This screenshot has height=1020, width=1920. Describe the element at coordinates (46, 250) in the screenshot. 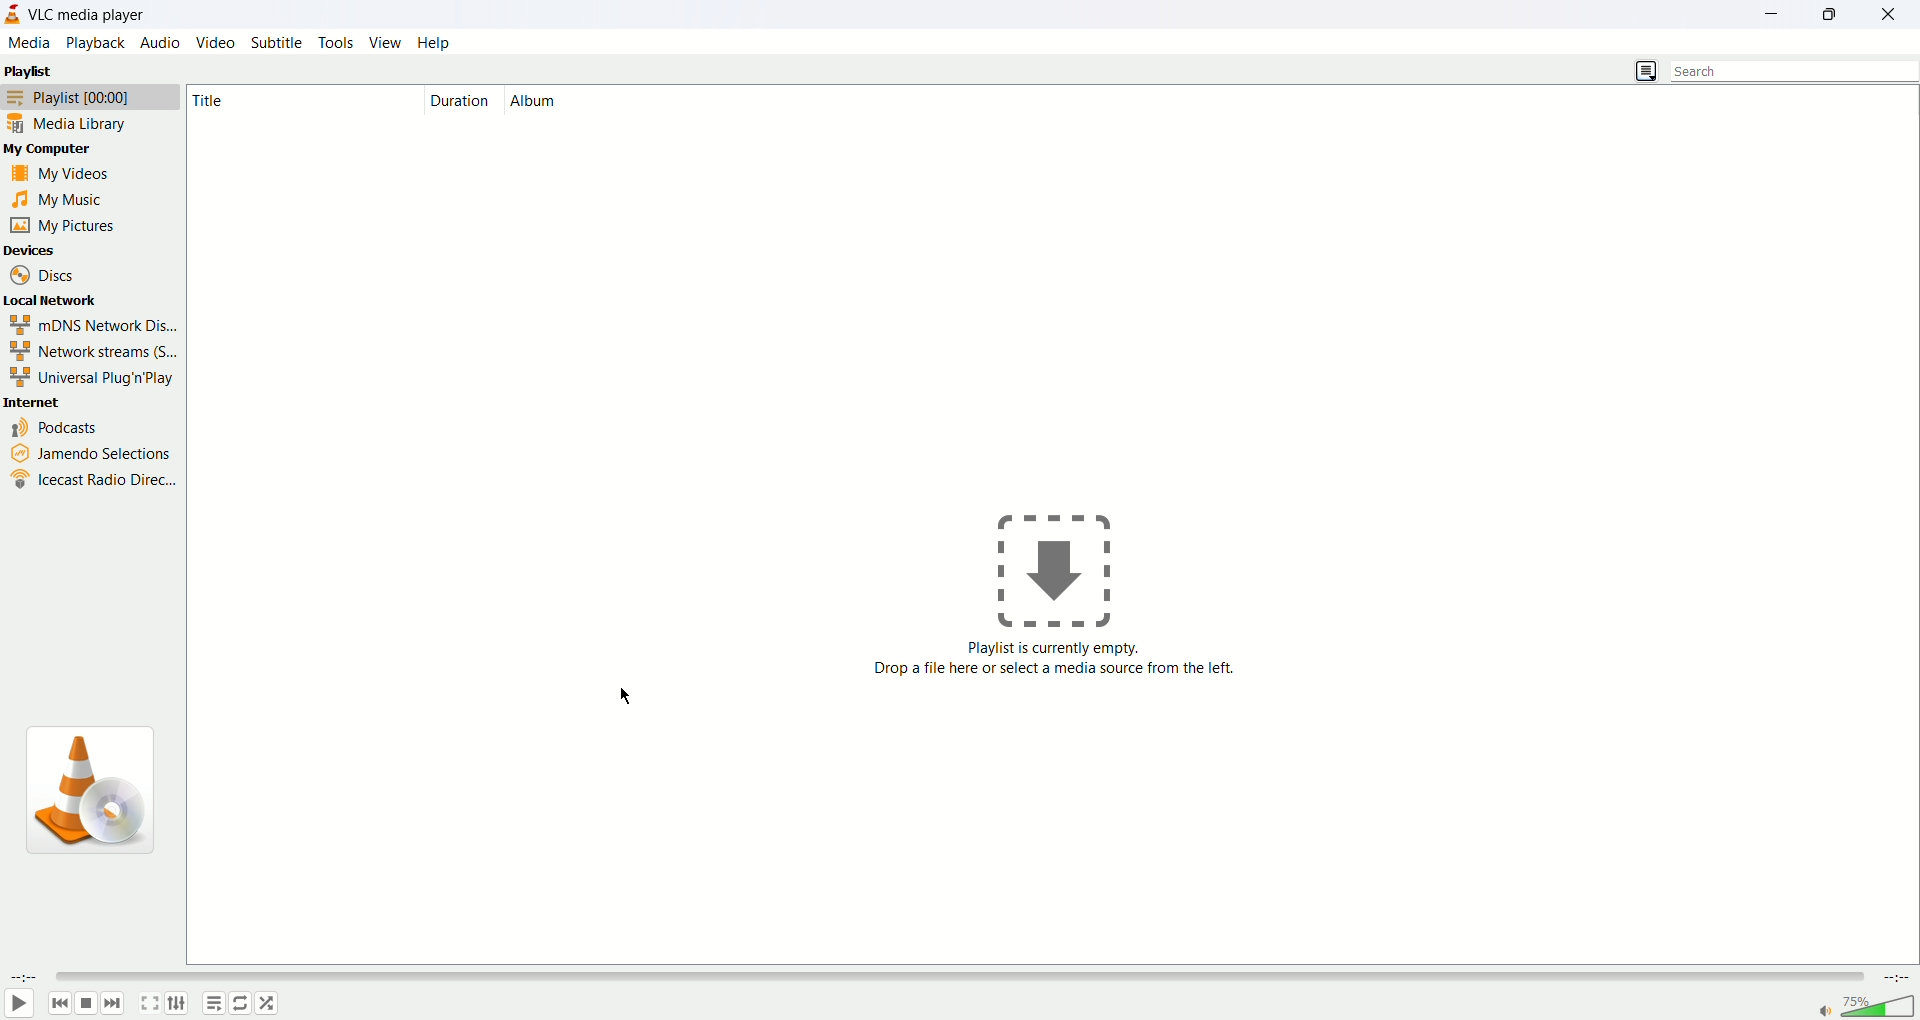

I see `devices` at that location.